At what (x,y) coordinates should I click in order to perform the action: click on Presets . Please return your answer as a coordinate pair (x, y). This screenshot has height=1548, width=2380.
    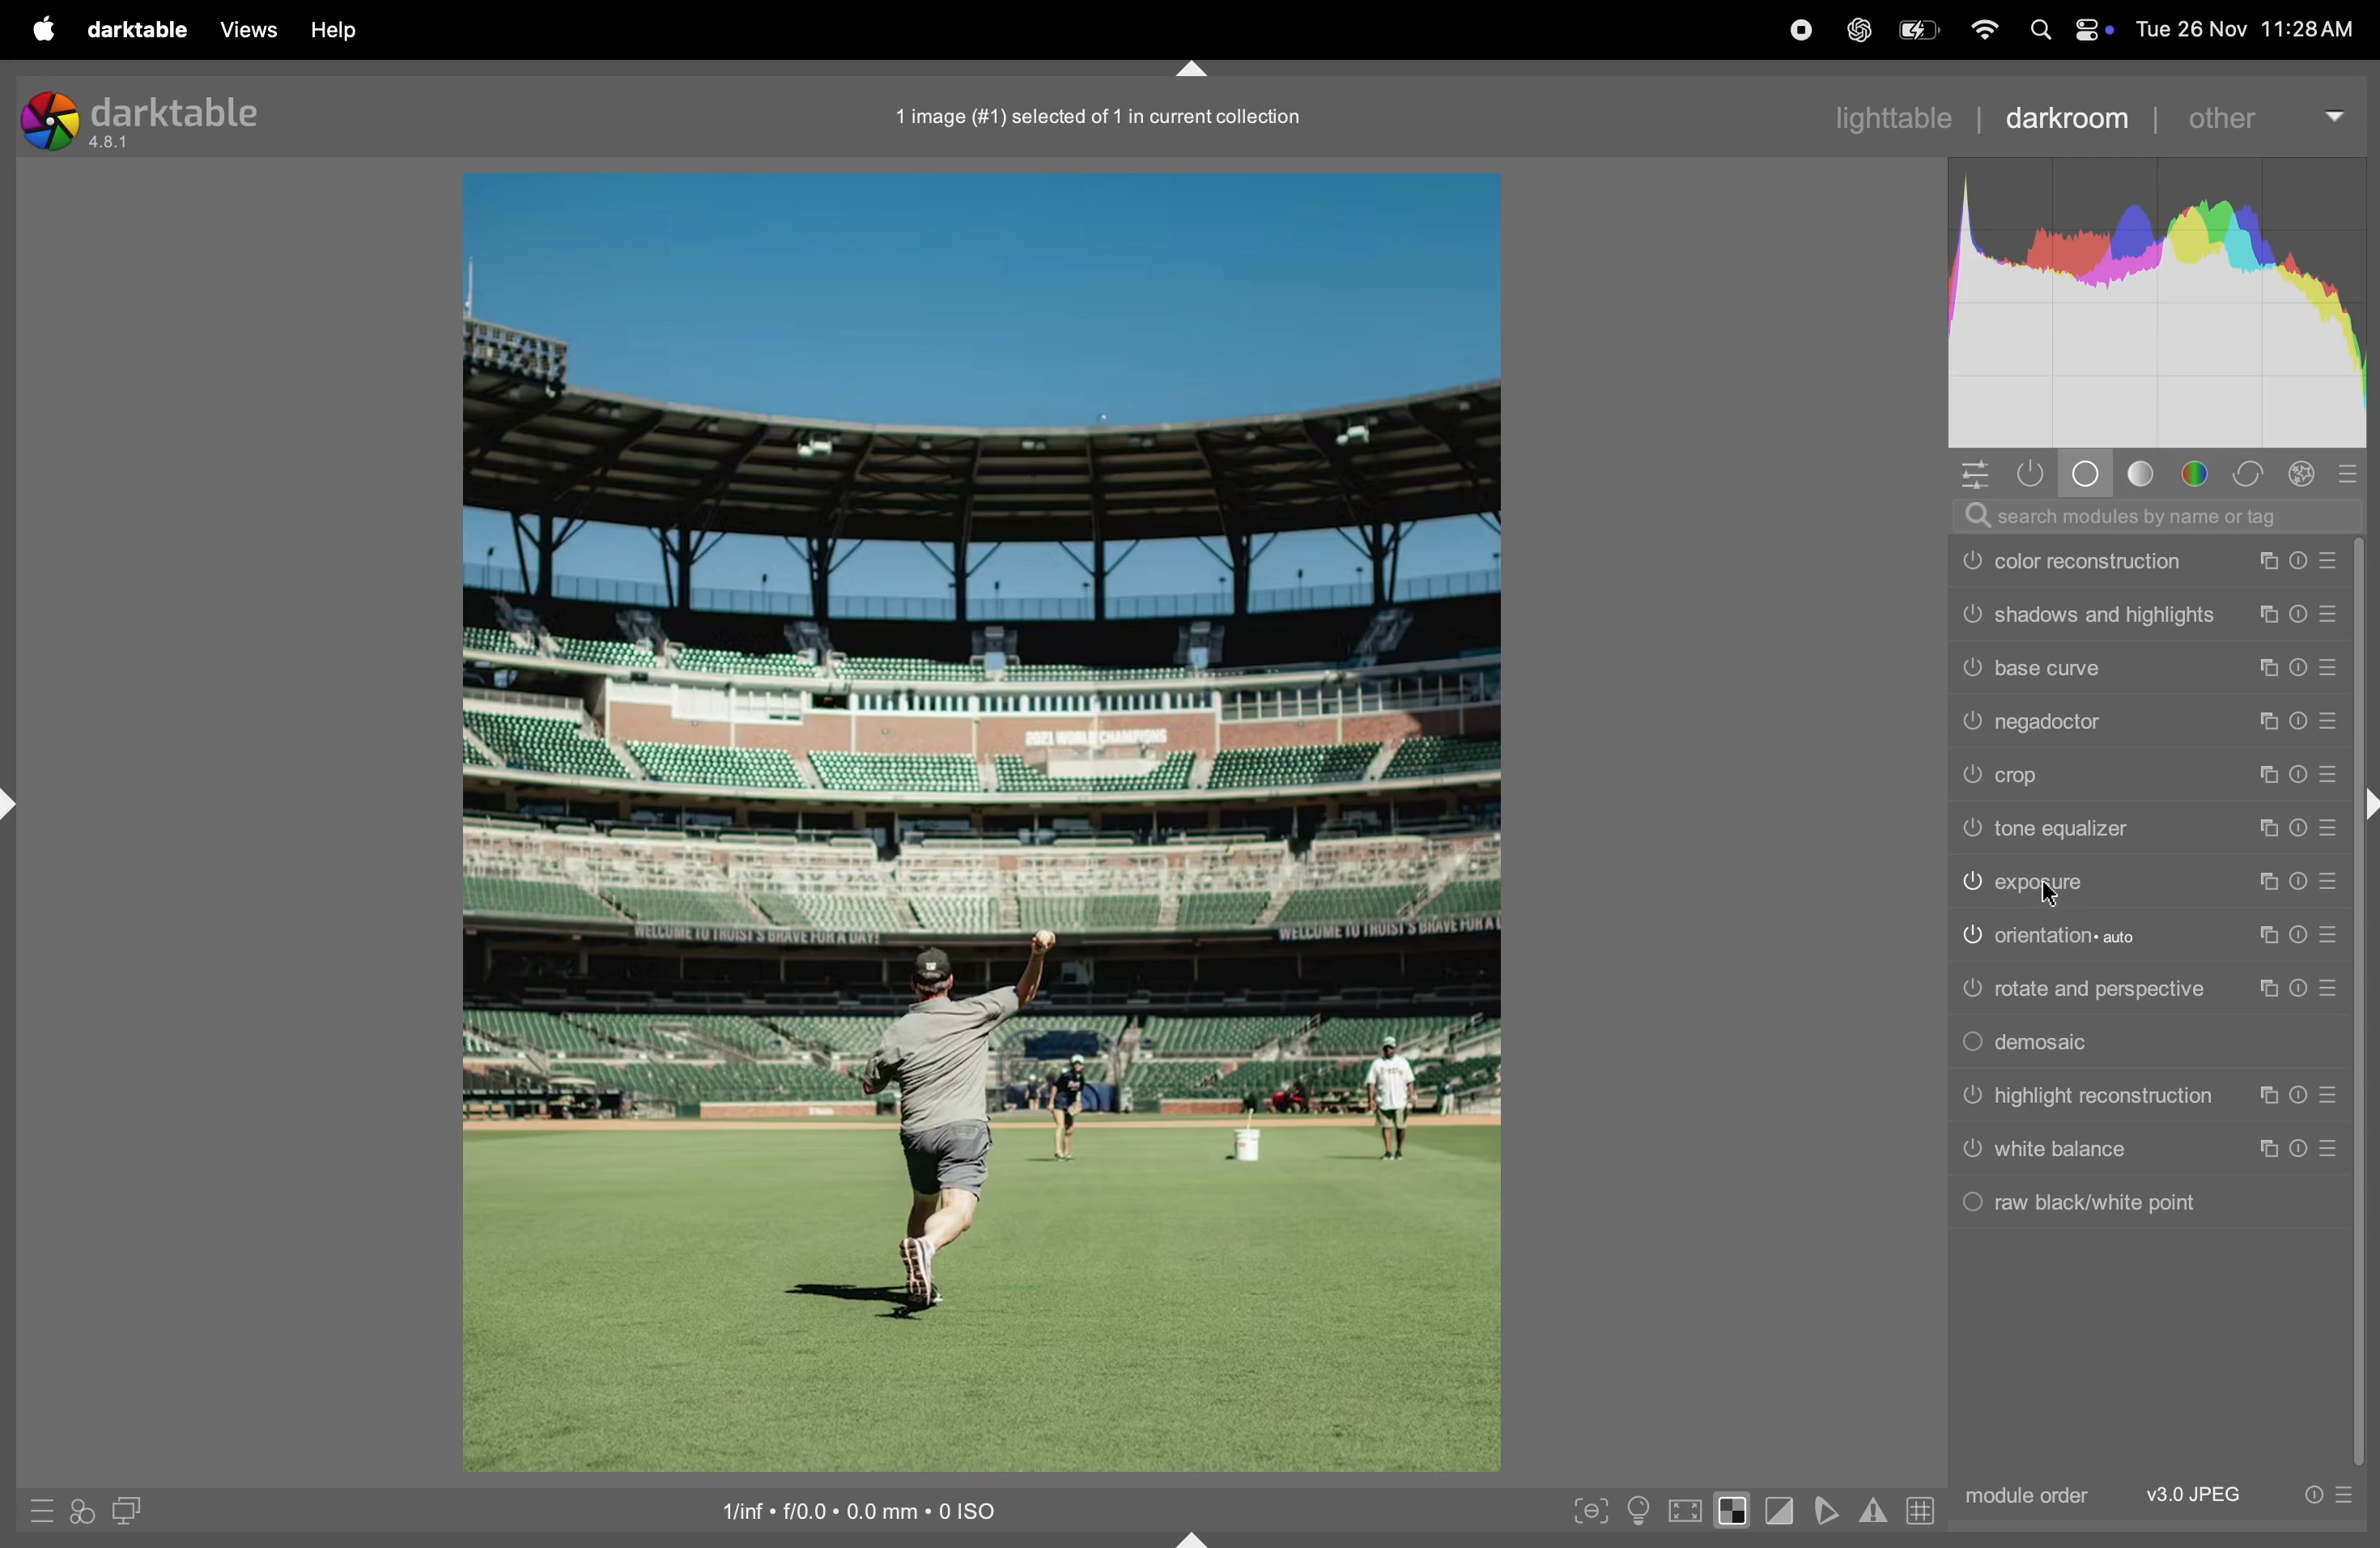
    Looking at the image, I should click on (2328, 614).